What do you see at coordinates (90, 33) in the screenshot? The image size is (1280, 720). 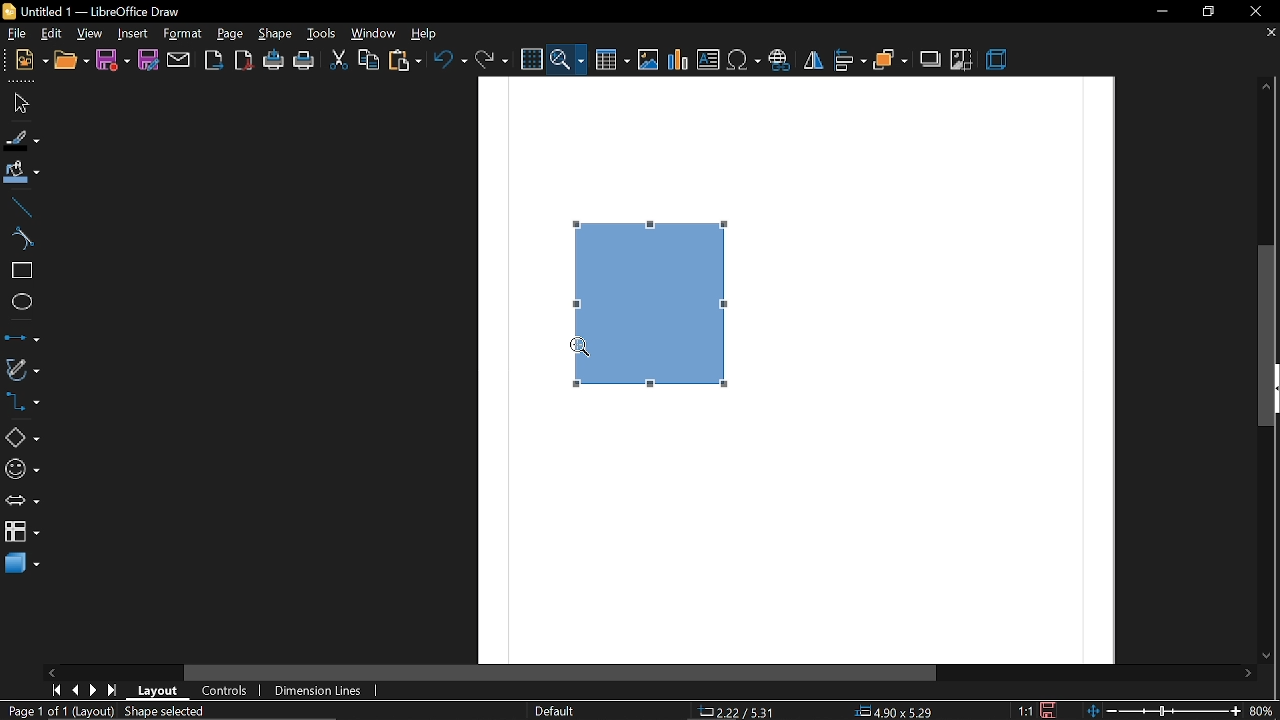 I see `view` at bounding box center [90, 33].